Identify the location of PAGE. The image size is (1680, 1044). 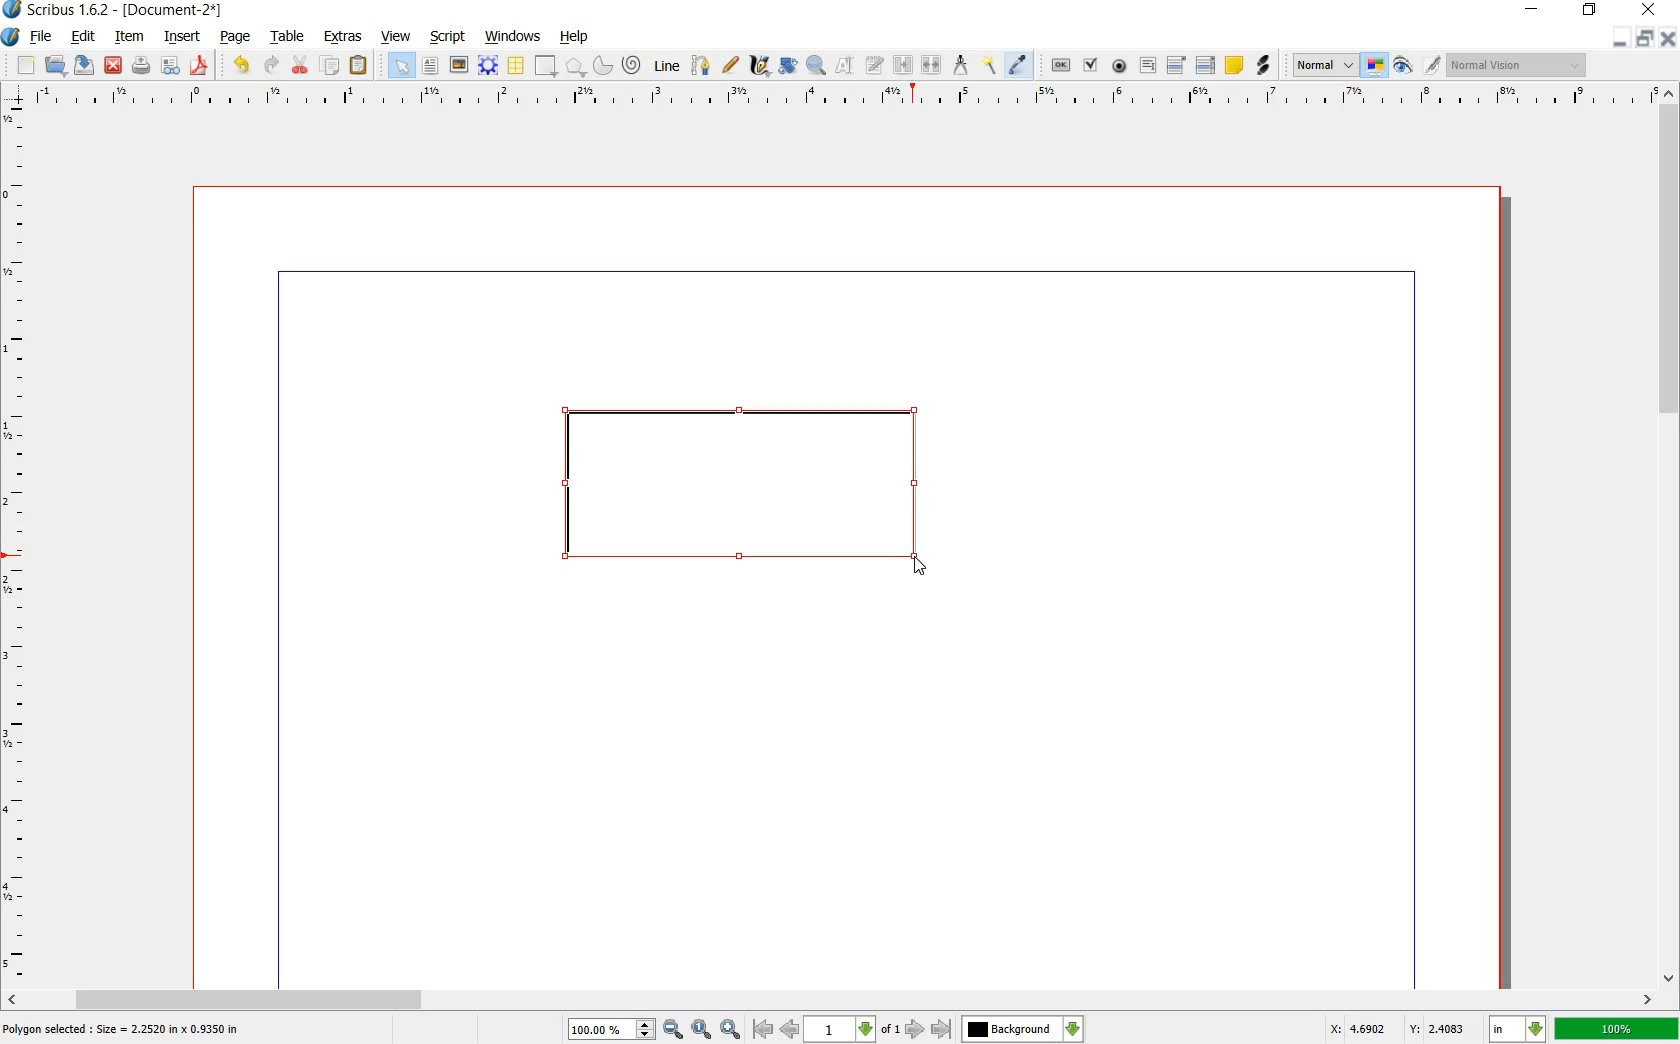
(234, 39).